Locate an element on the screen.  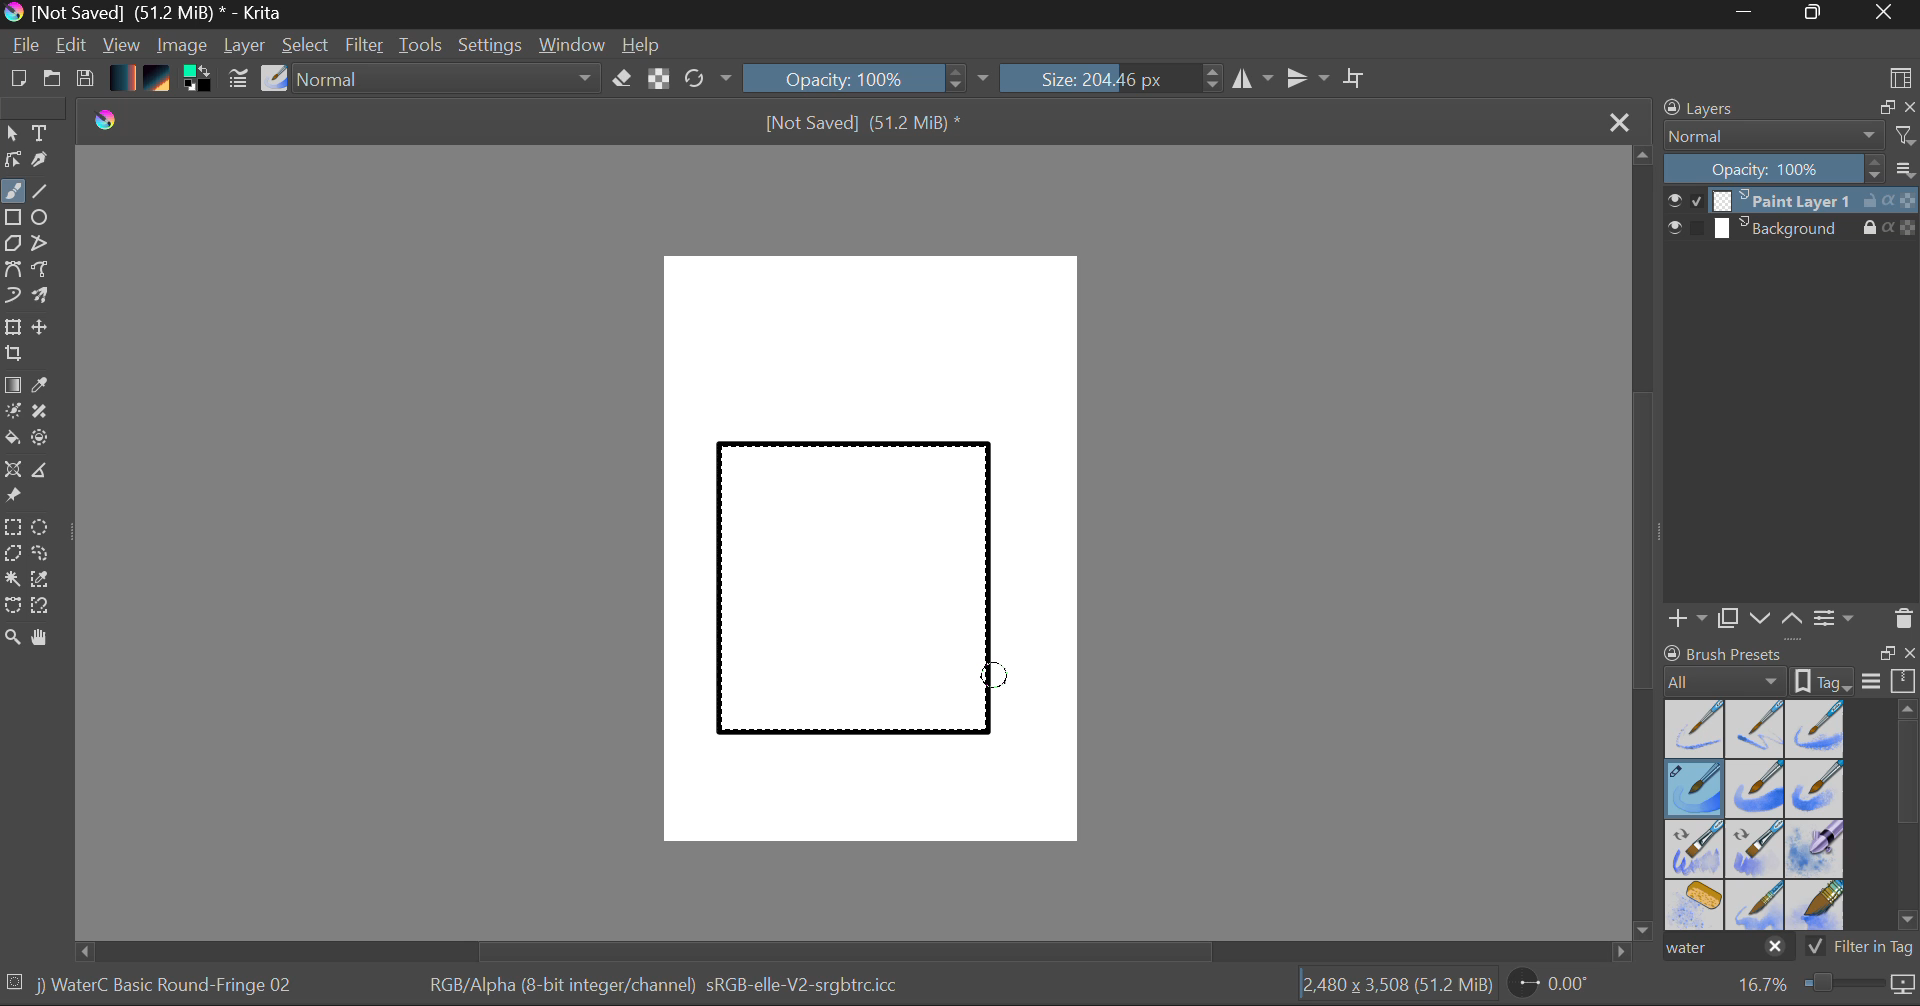
Settings is located at coordinates (491, 45).